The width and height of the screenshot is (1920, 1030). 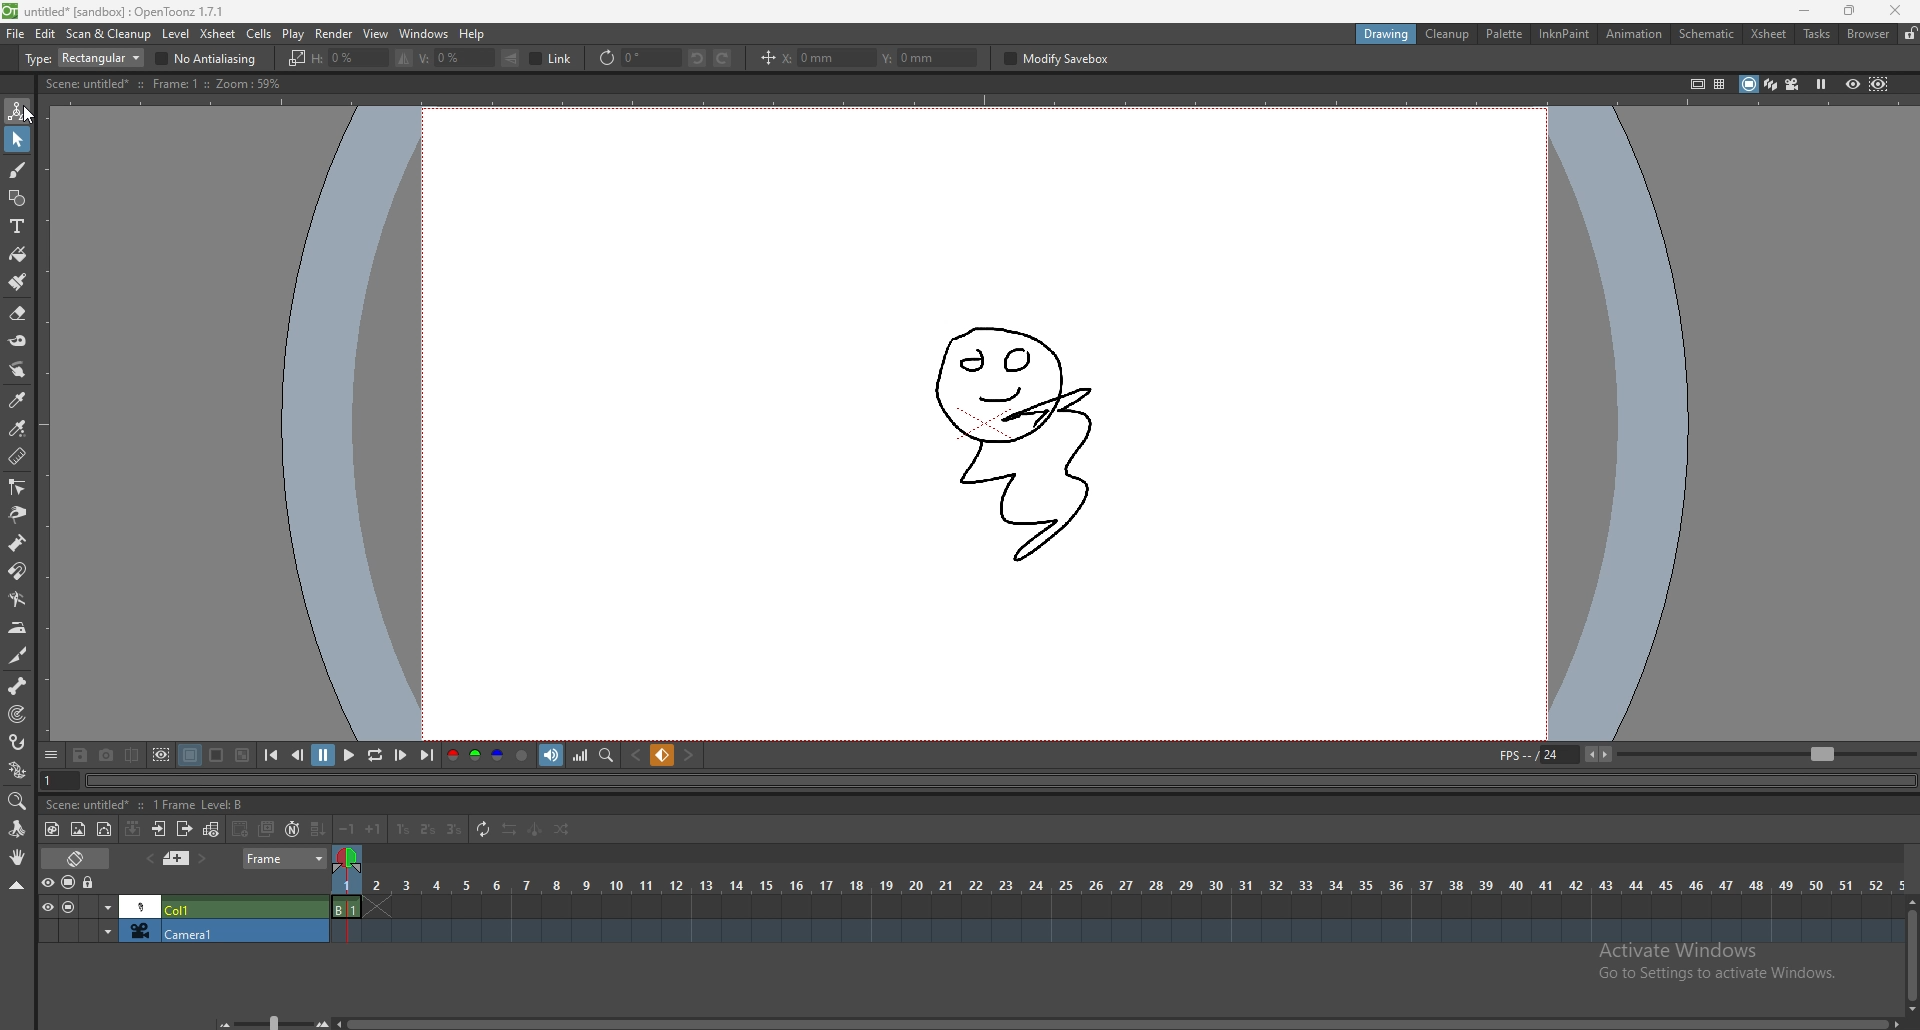 What do you see at coordinates (1003, 781) in the screenshot?
I see `animation player` at bounding box center [1003, 781].